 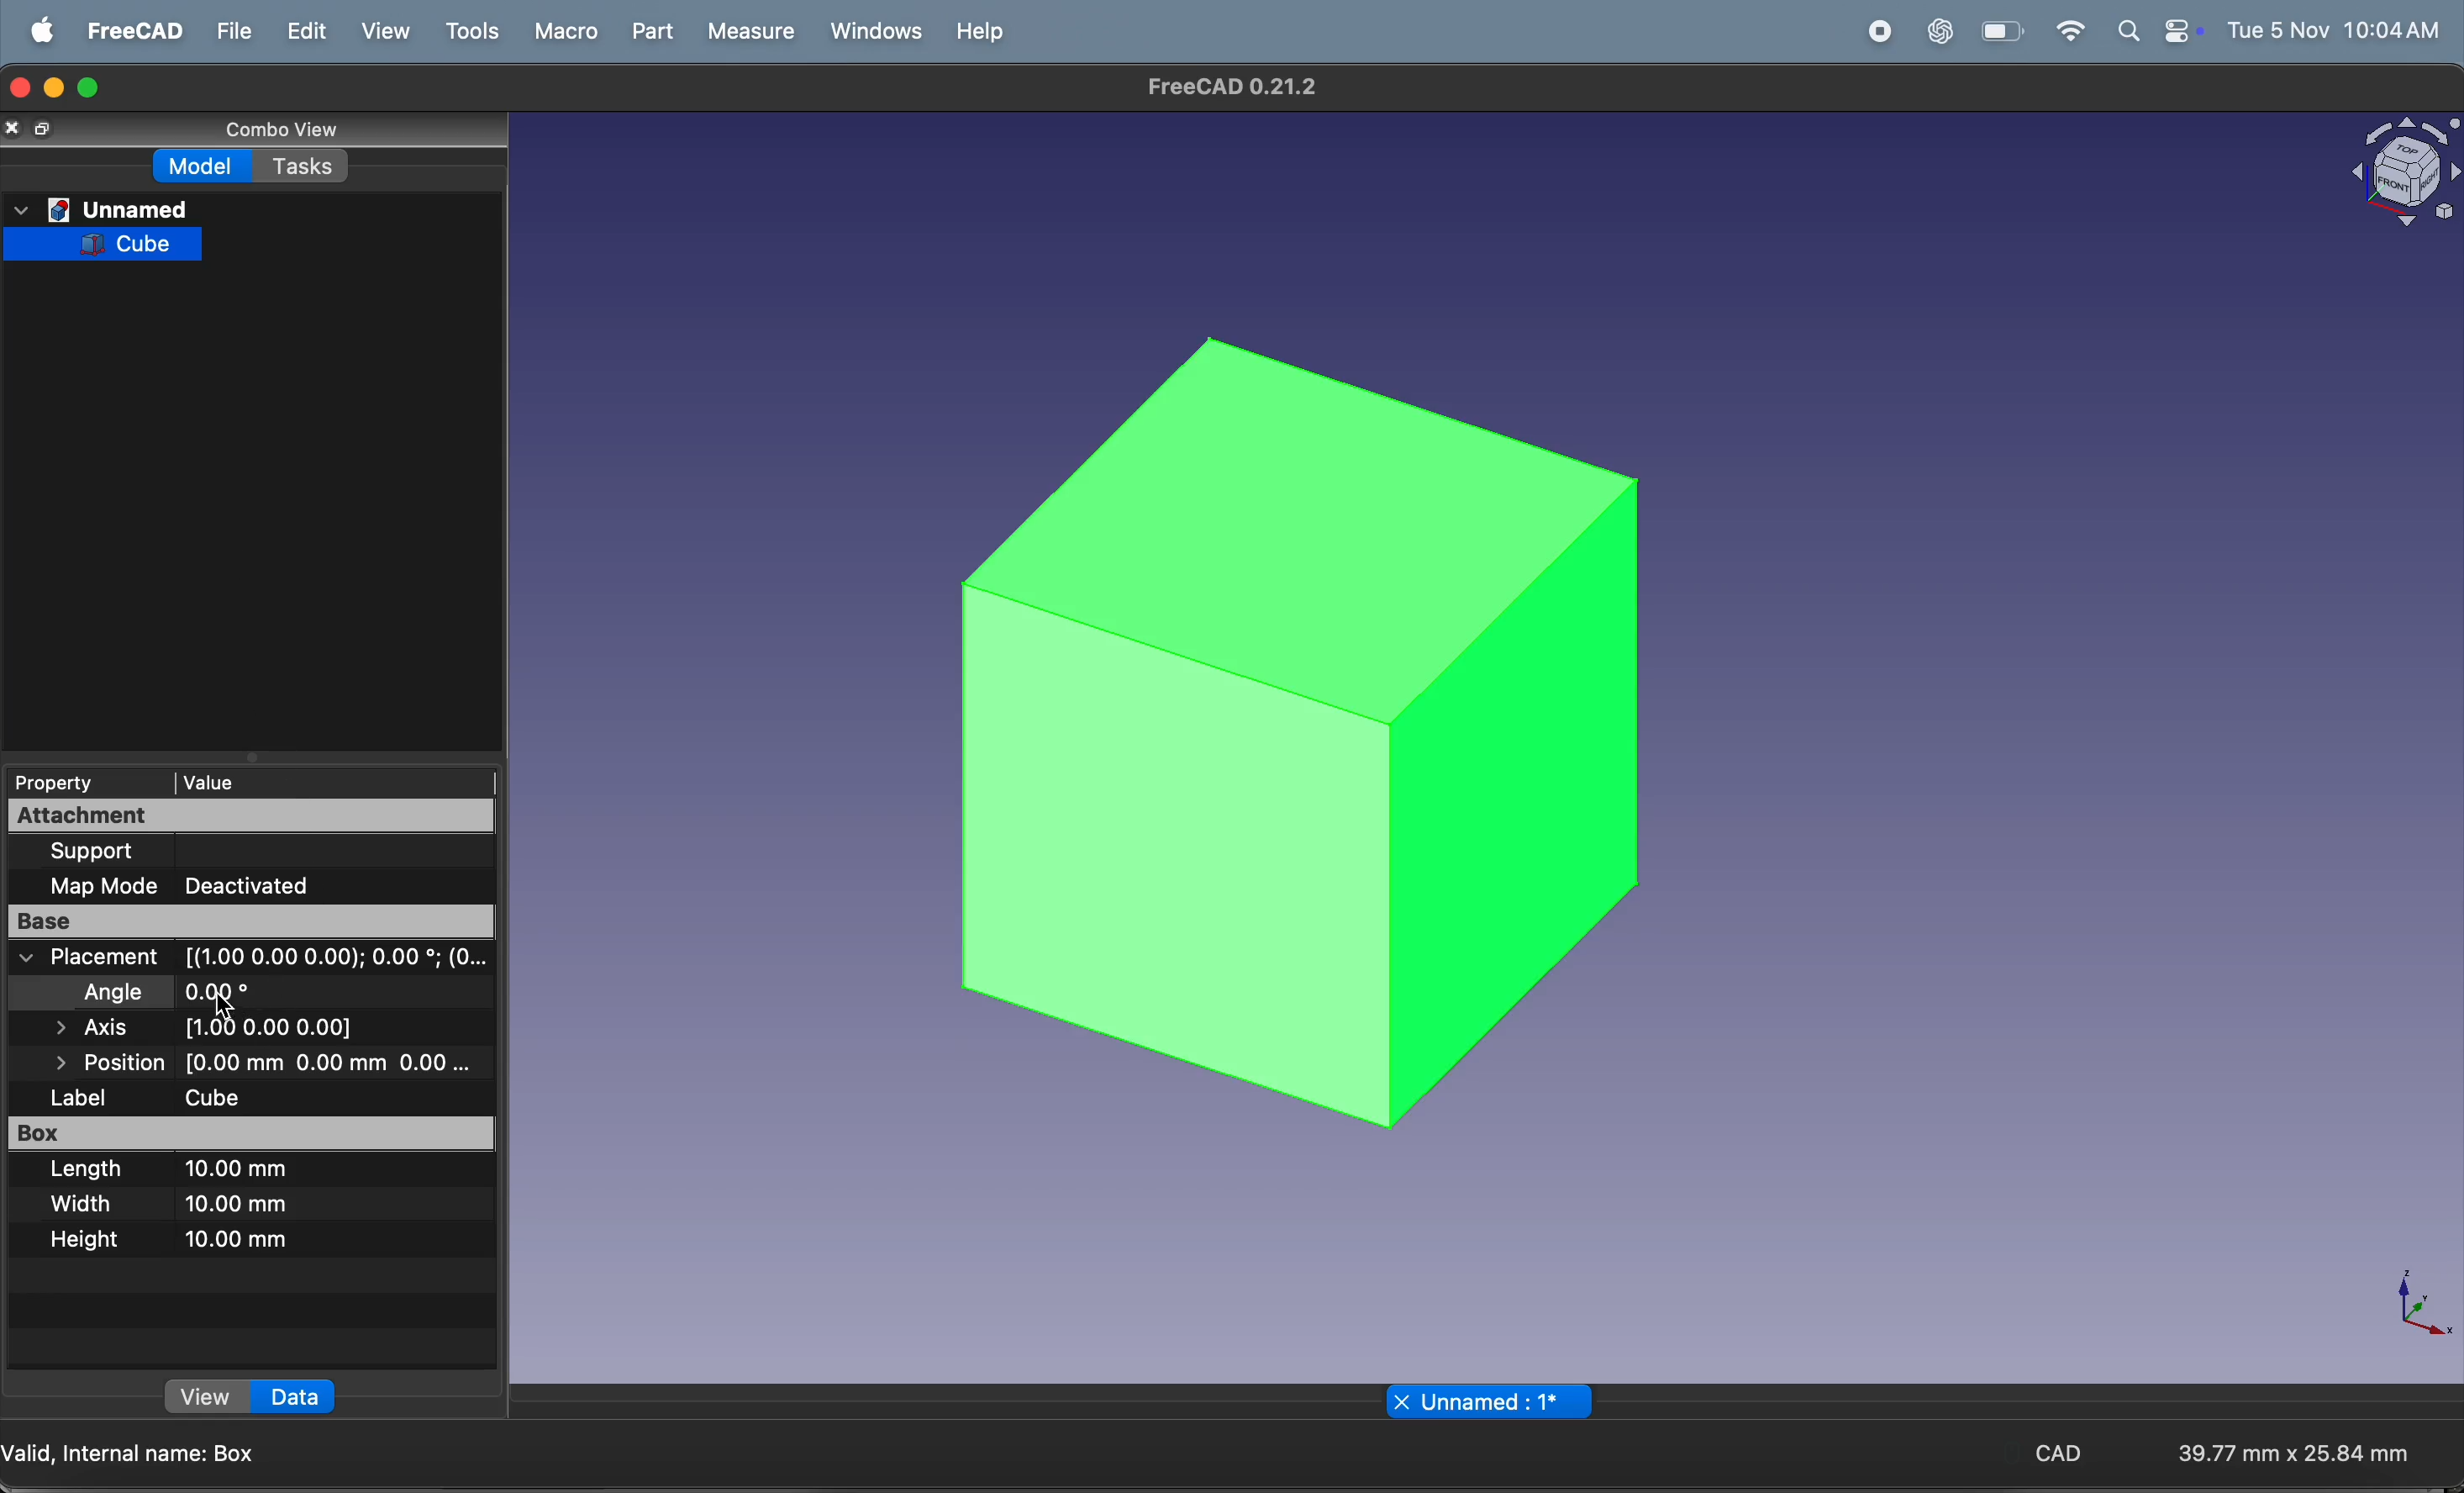 I want to click on support, so click(x=245, y=851).